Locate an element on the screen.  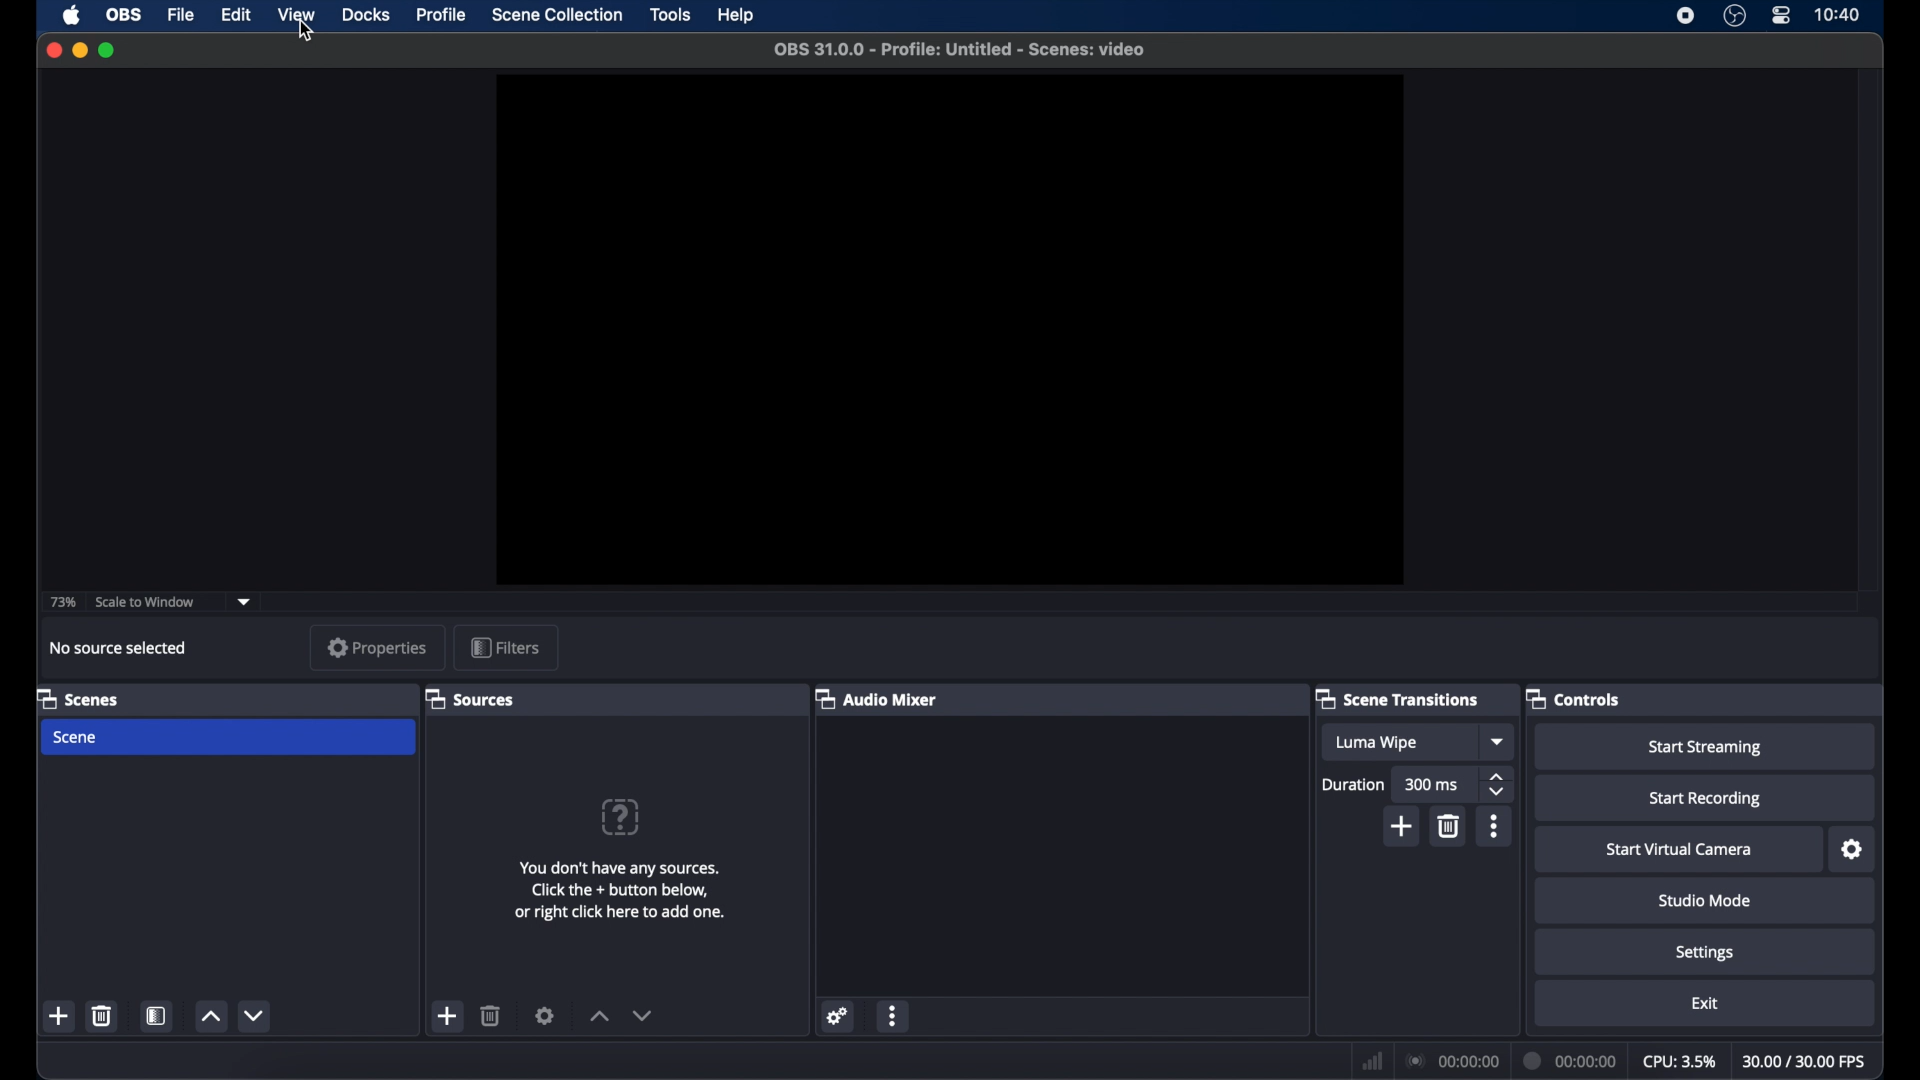
scene filters is located at coordinates (156, 1016).